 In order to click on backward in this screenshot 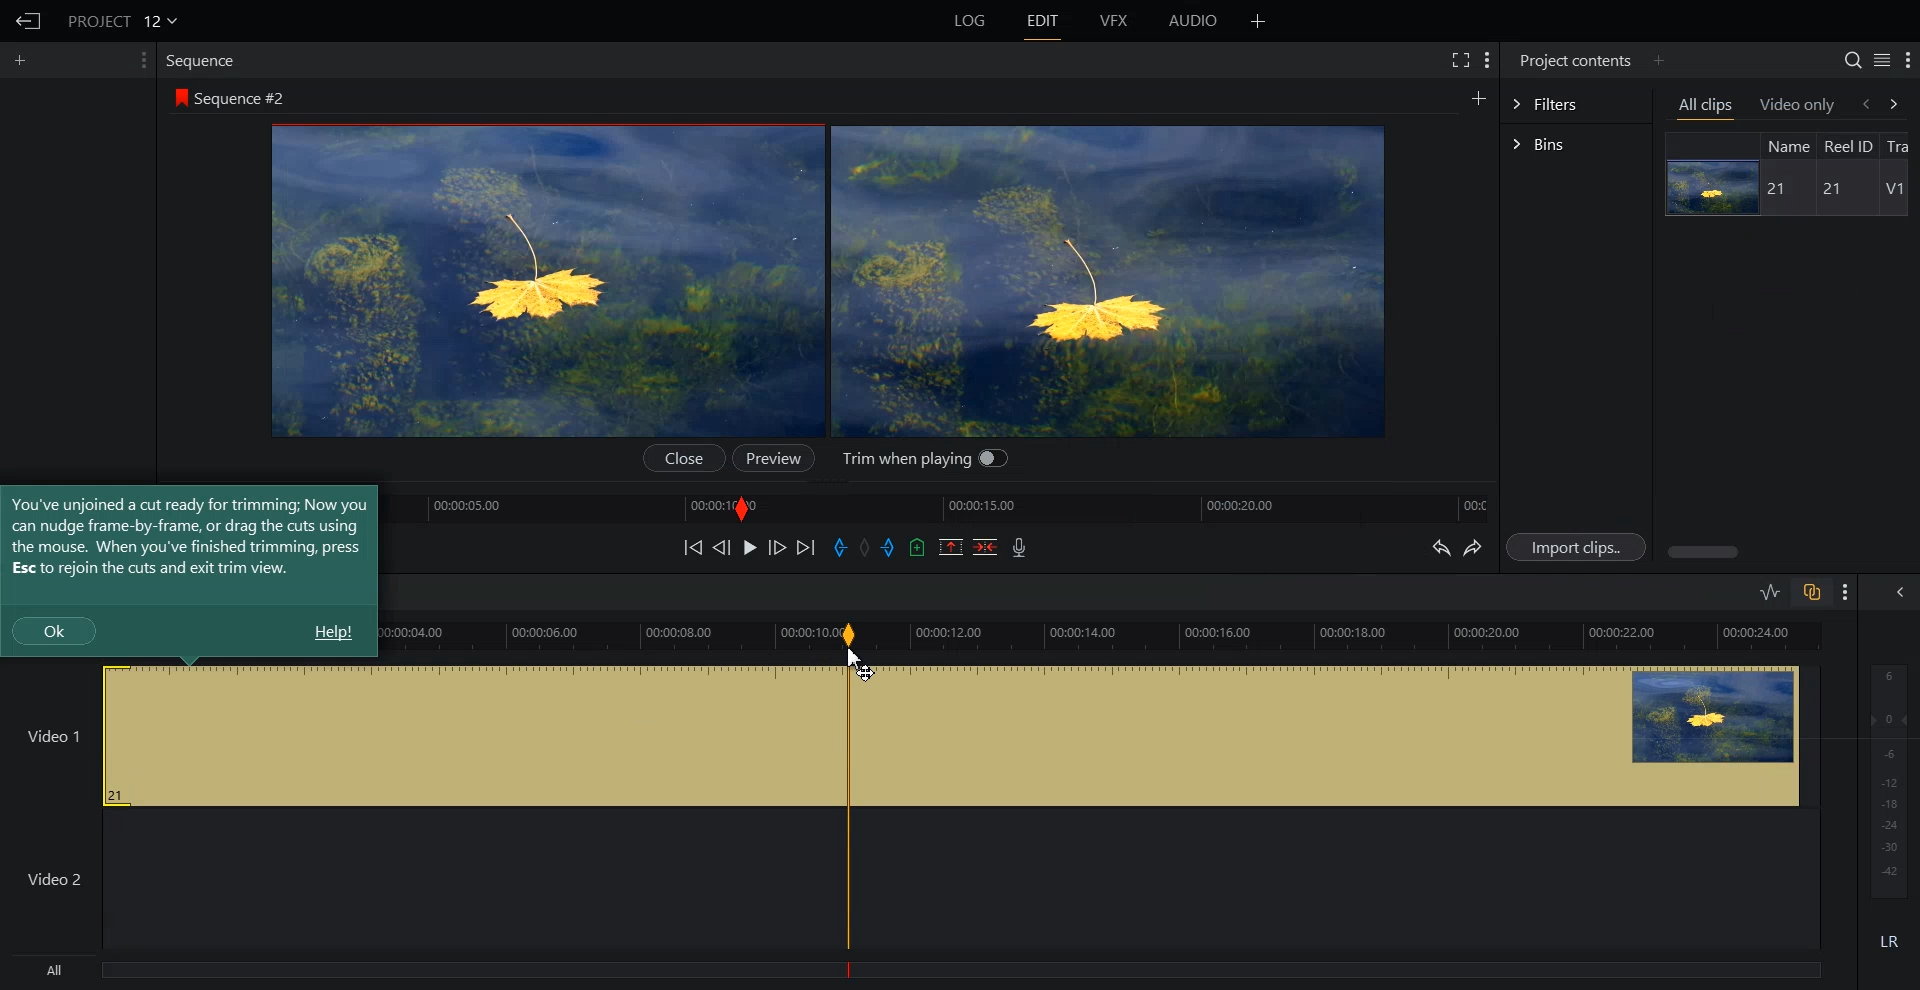, I will do `click(1864, 103)`.